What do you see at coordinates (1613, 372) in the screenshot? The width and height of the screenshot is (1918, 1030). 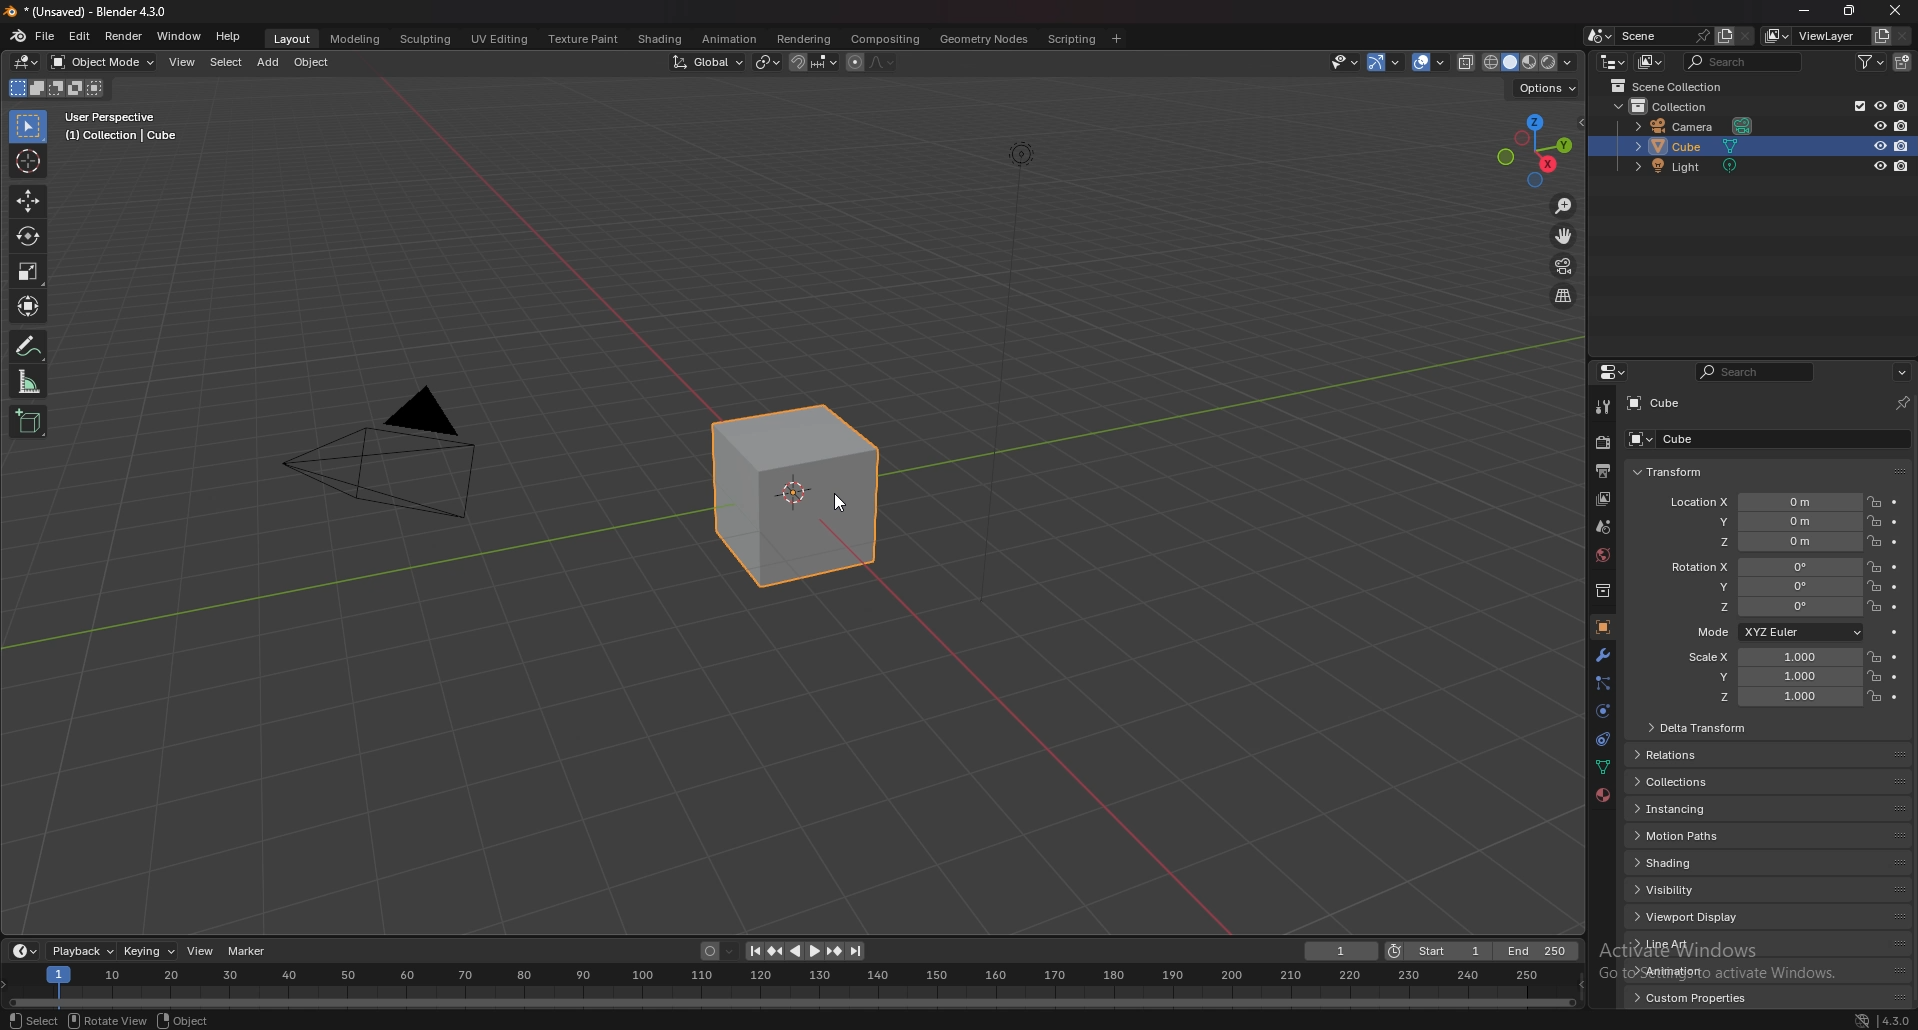 I see `editor` at bounding box center [1613, 372].